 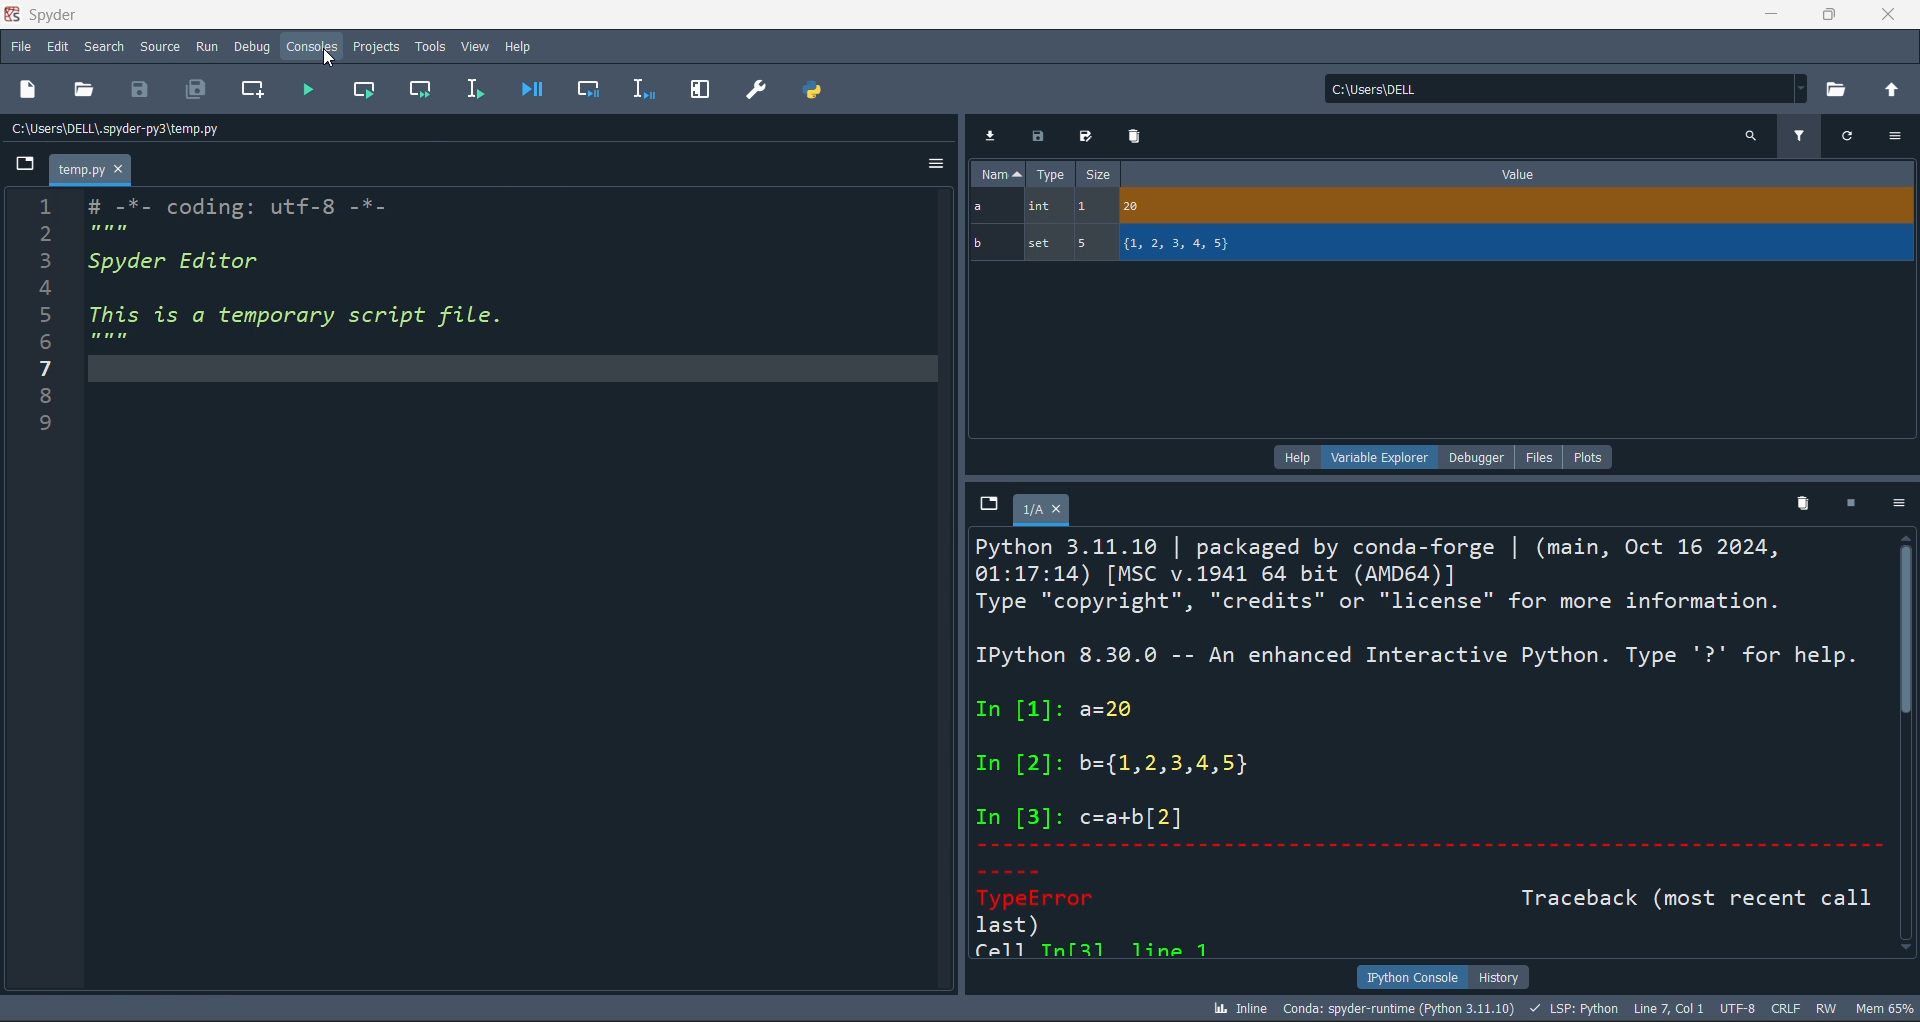 What do you see at coordinates (12, 17) in the screenshot?
I see `spyder logo` at bounding box center [12, 17].